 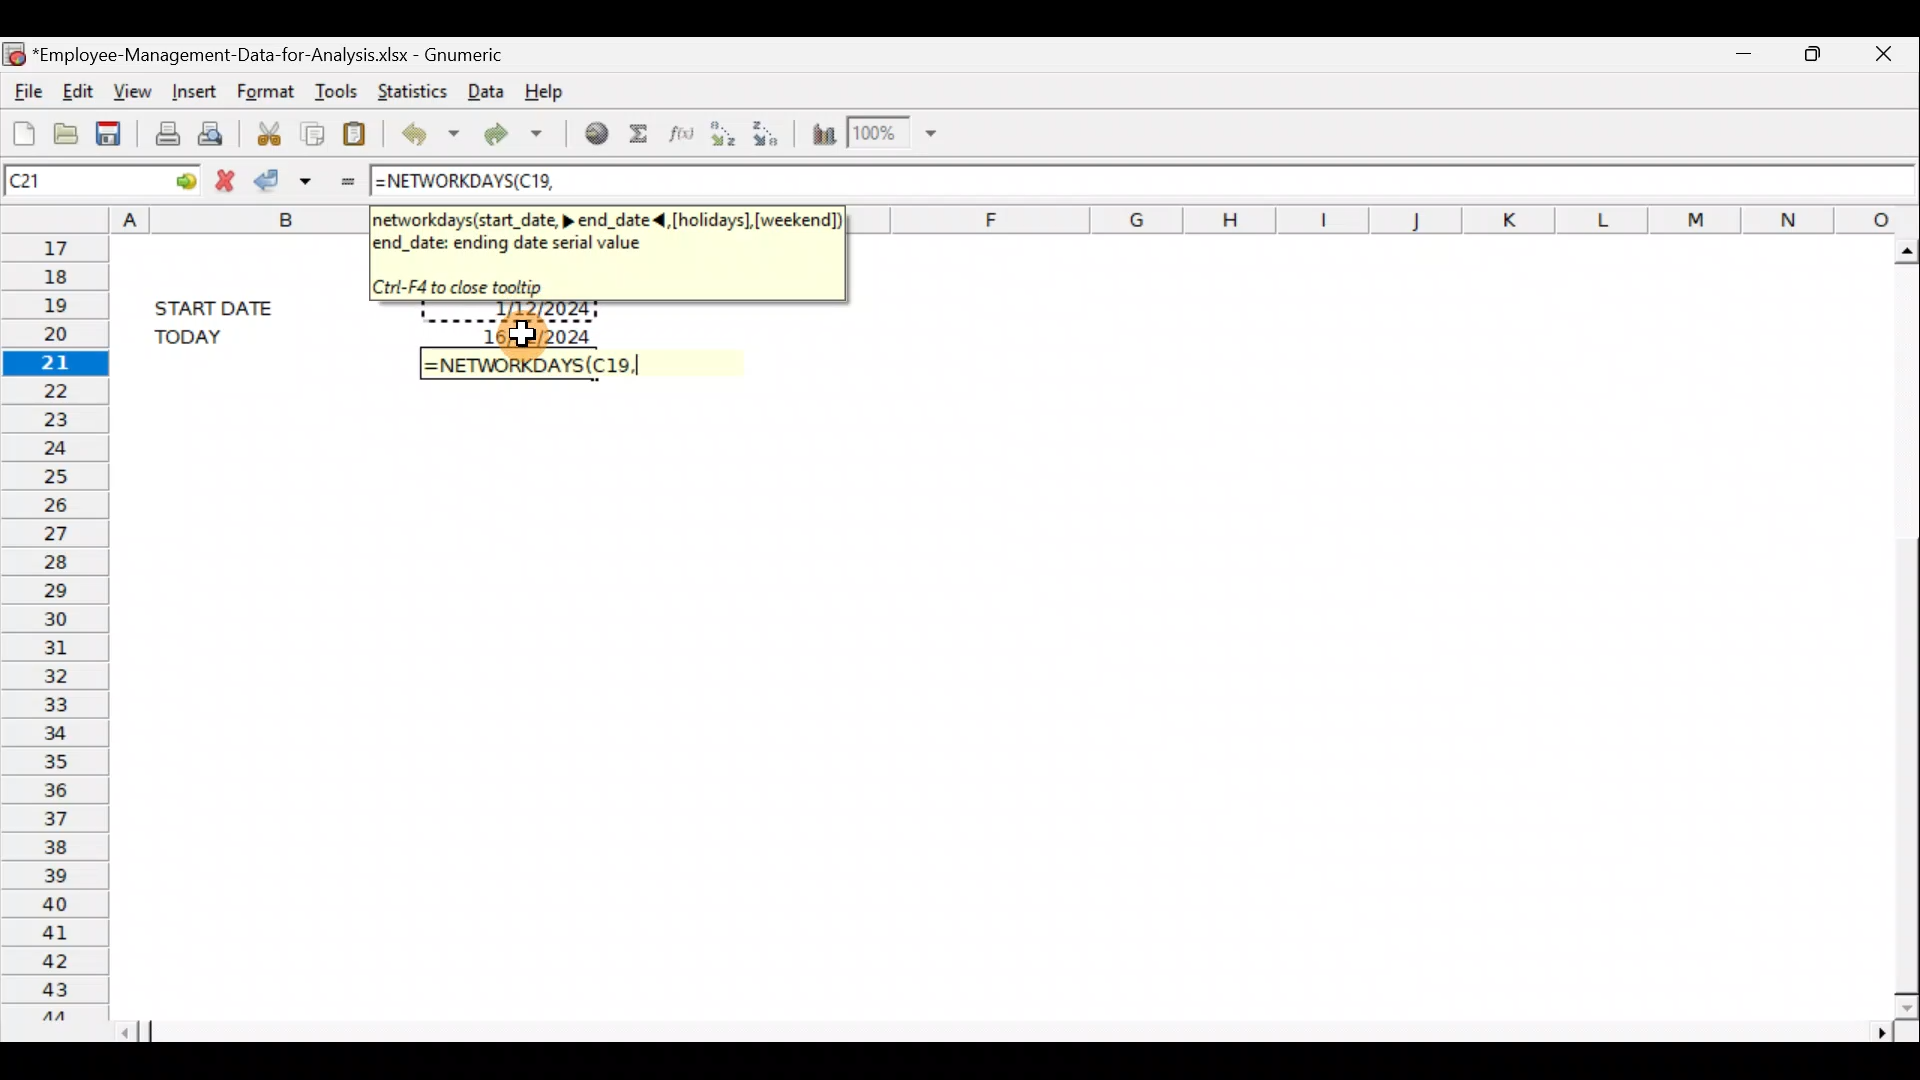 What do you see at coordinates (286, 180) in the screenshot?
I see `Accept change` at bounding box center [286, 180].